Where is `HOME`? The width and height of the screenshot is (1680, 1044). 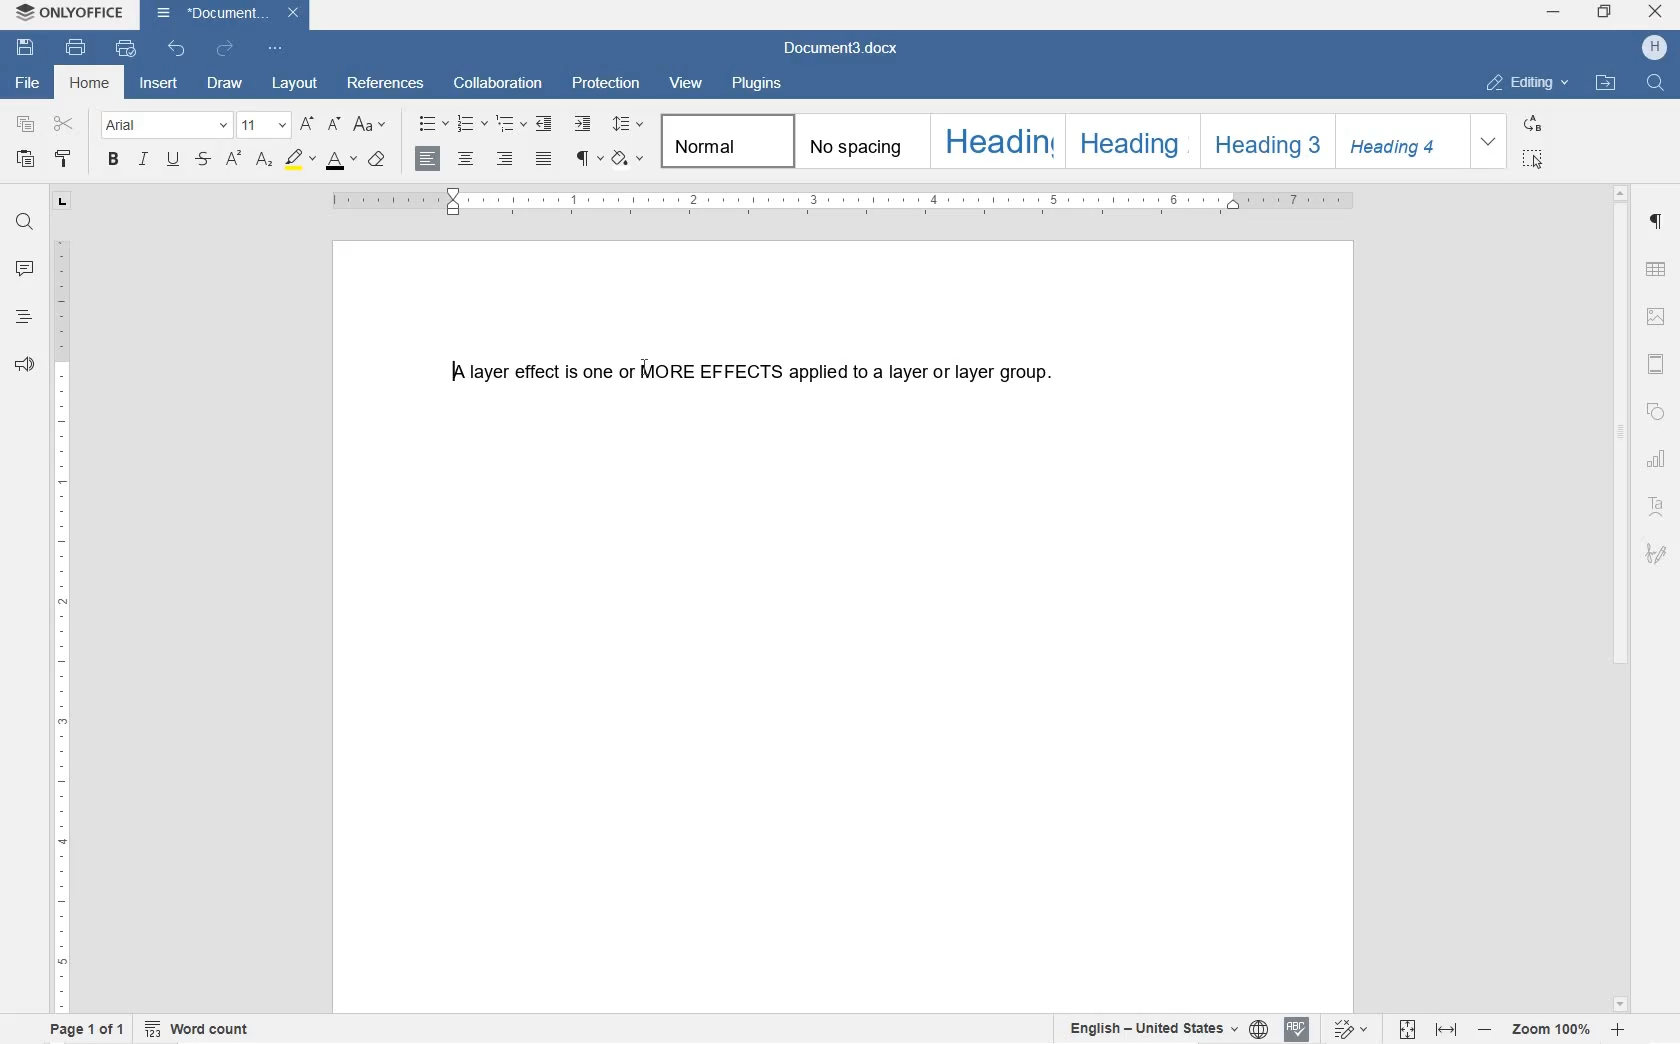
HOME is located at coordinates (92, 84).